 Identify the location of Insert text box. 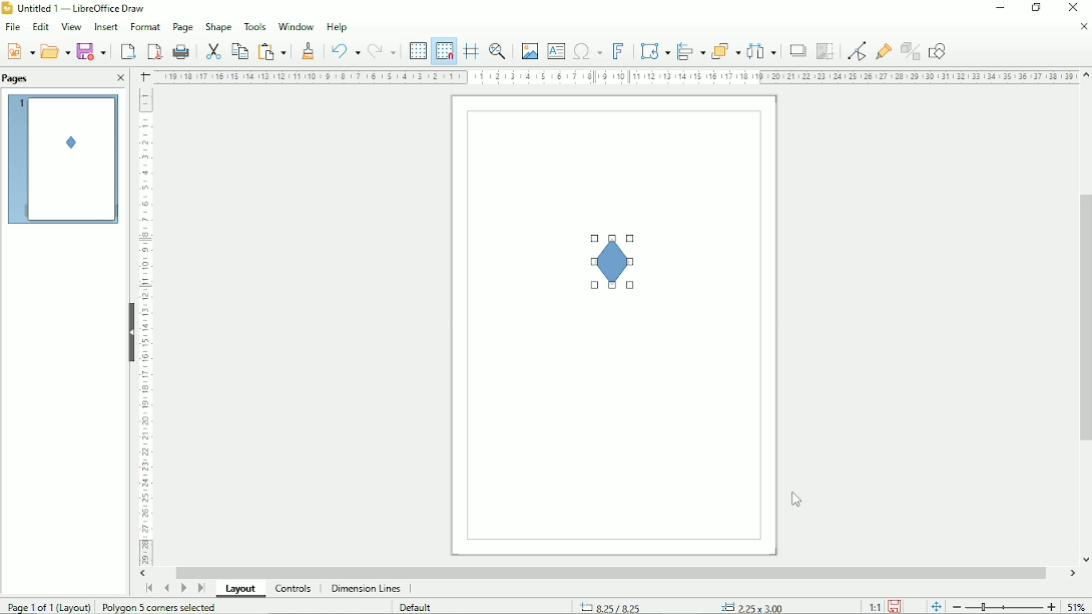
(556, 50).